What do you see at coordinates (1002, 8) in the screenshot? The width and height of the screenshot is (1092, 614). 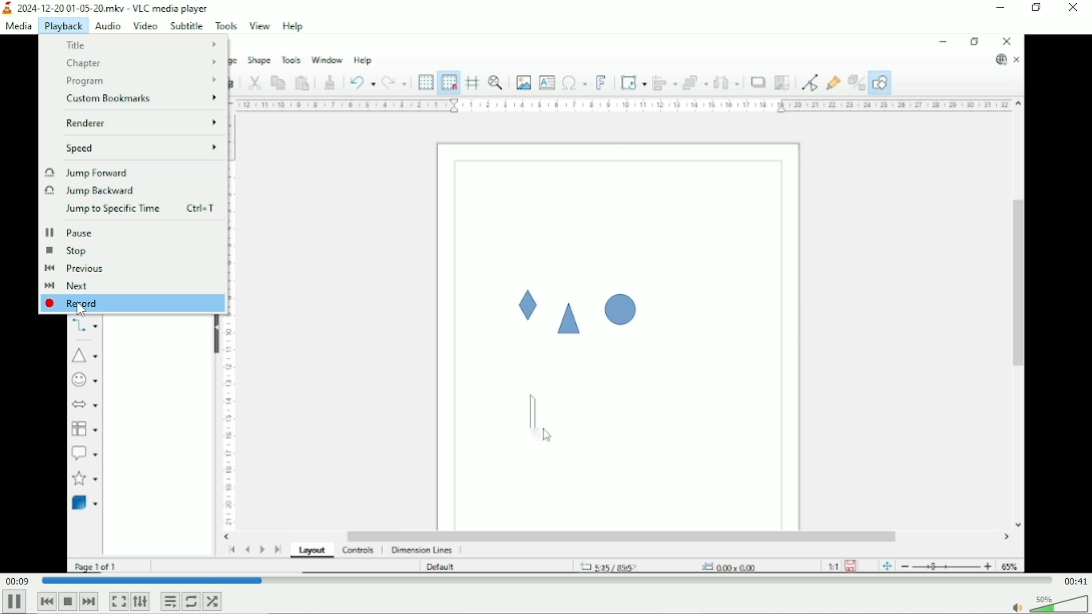 I see `Minimize` at bounding box center [1002, 8].